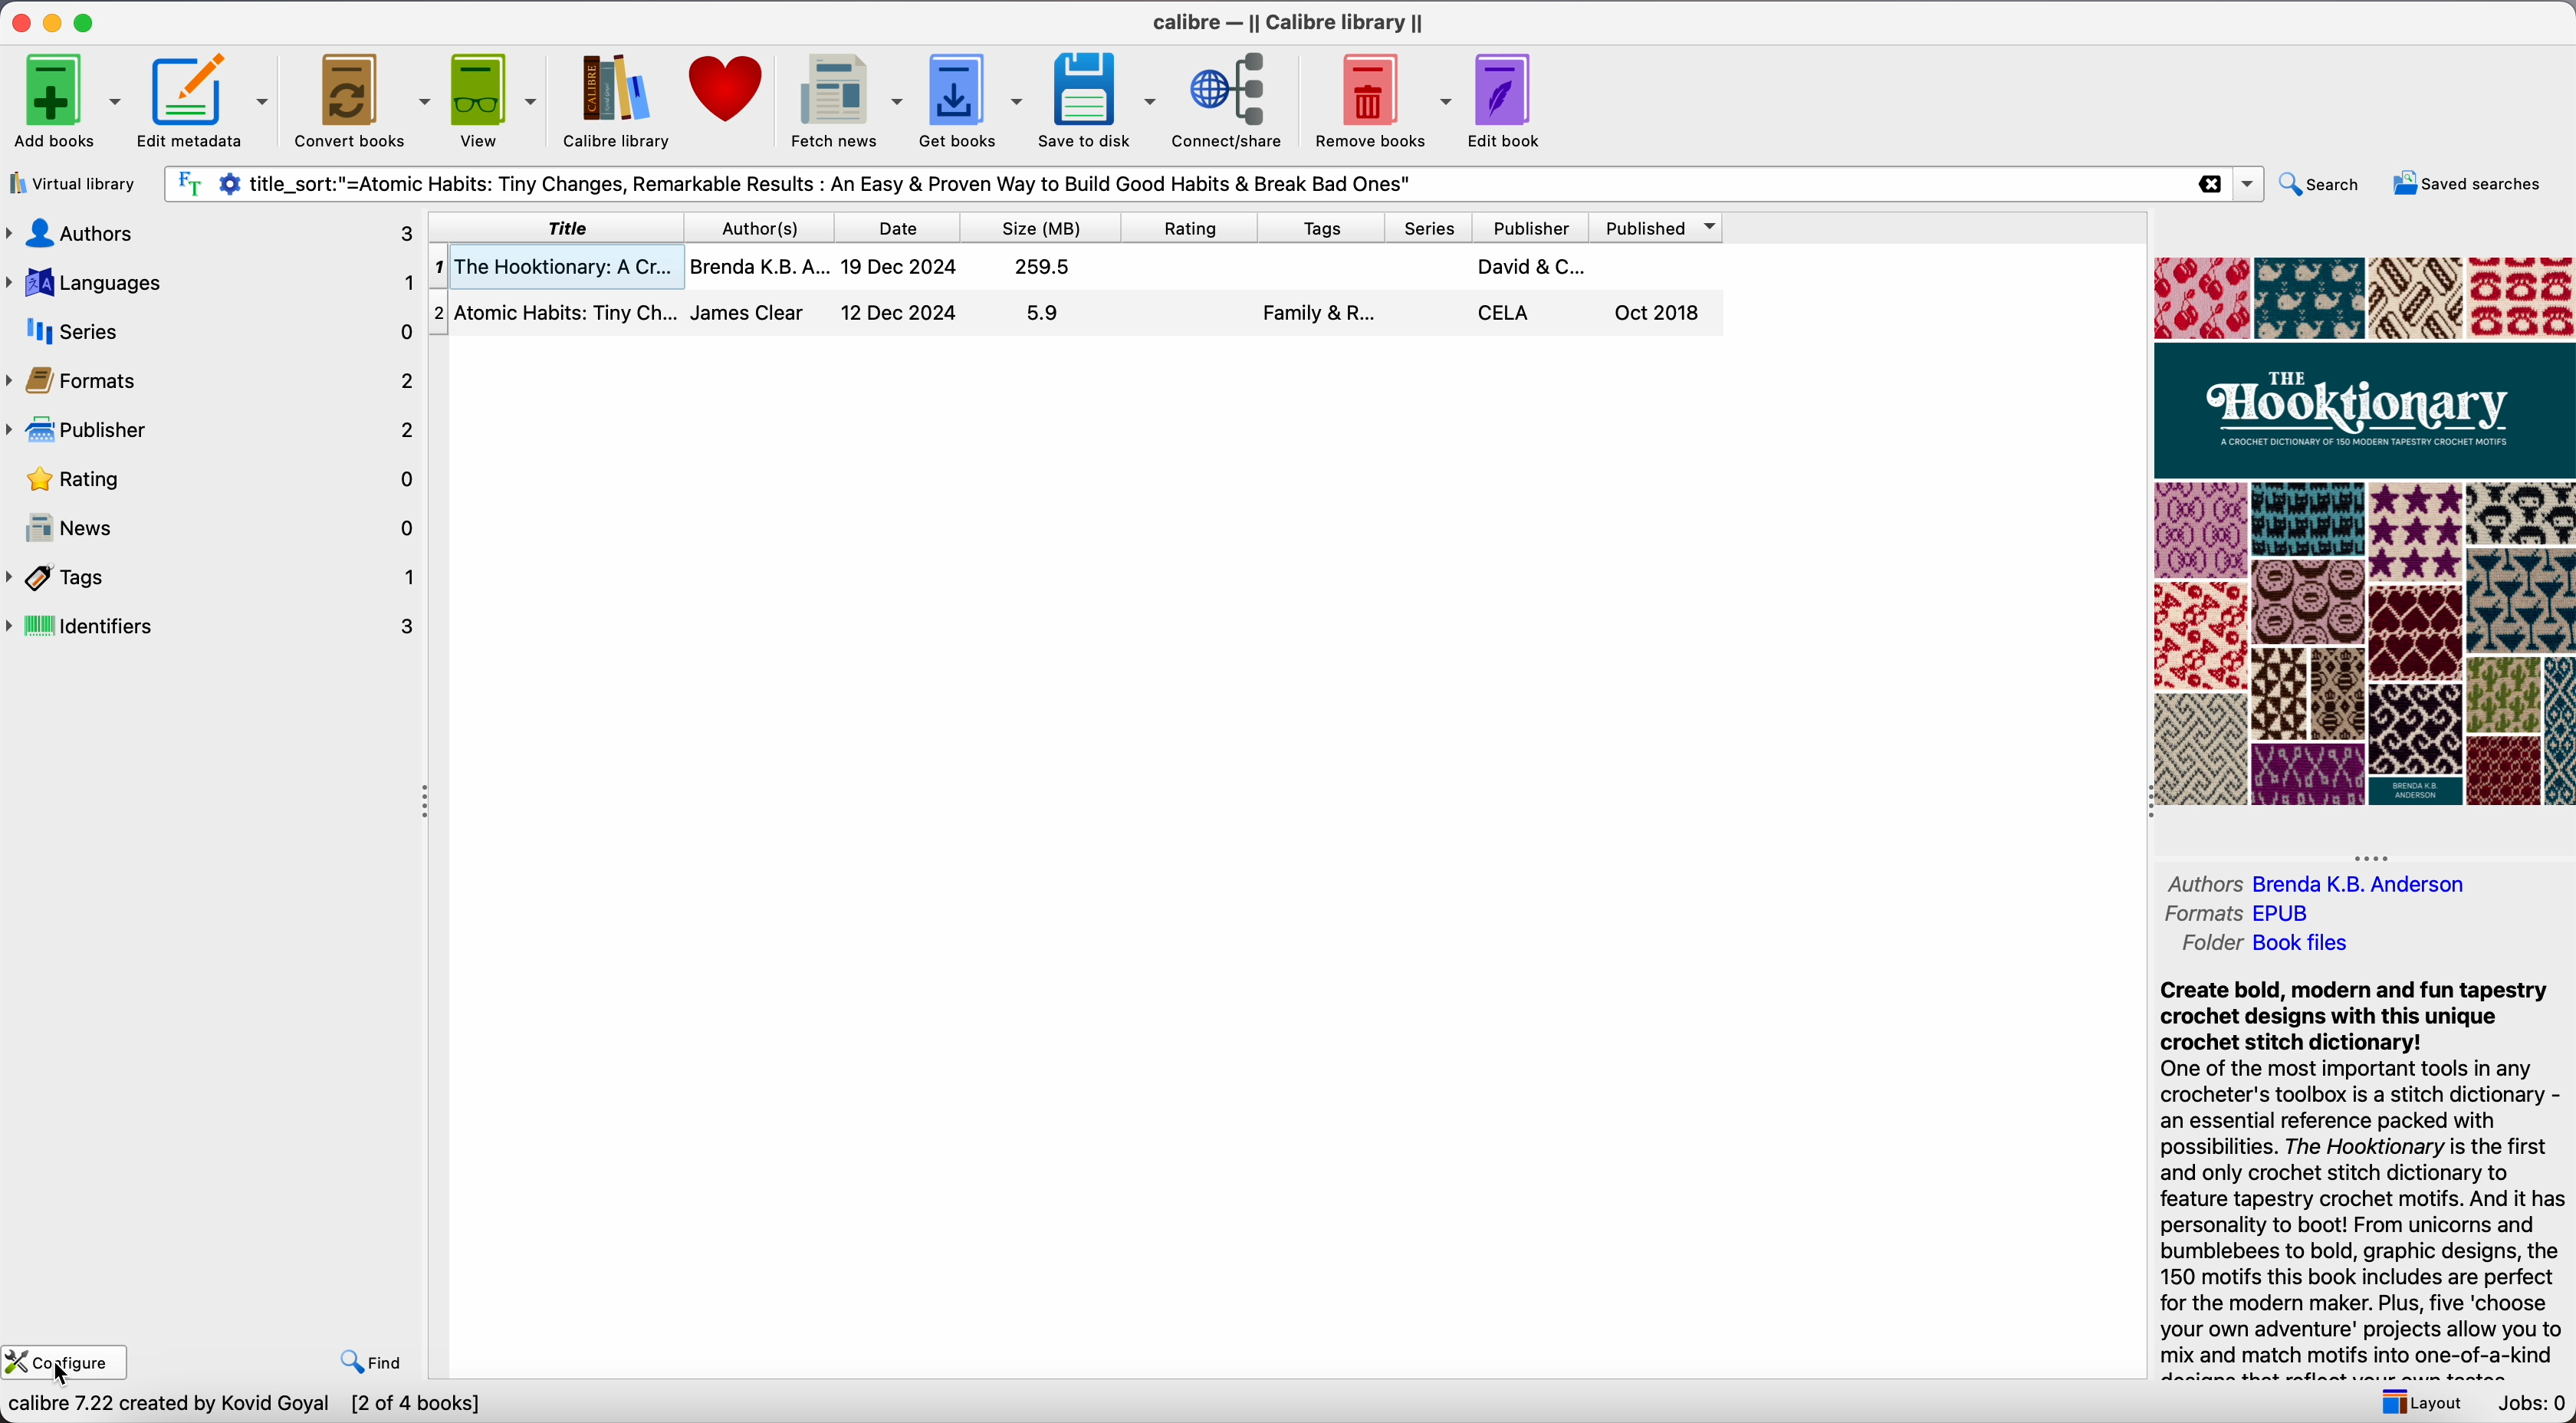  What do you see at coordinates (555, 309) in the screenshot?
I see `Atomic Habits: Tiny Ch..` at bounding box center [555, 309].